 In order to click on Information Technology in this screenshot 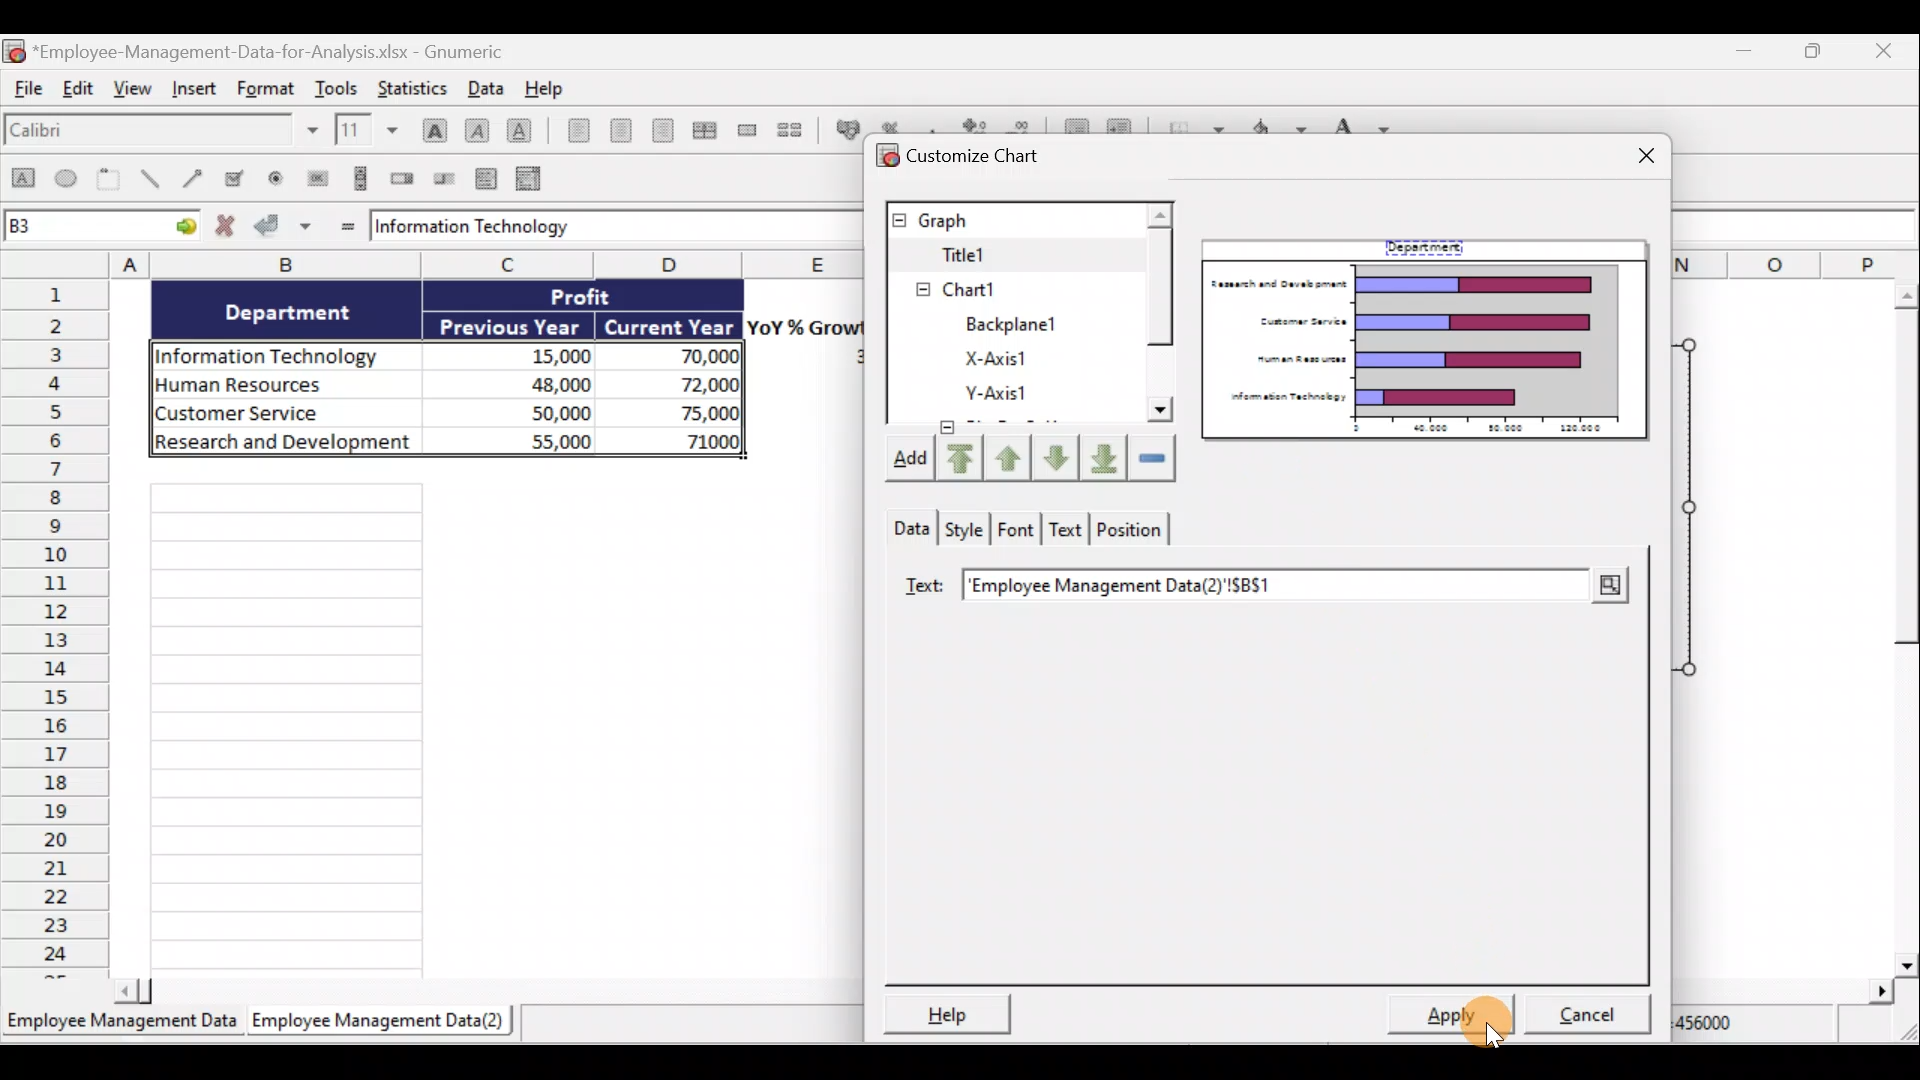, I will do `click(595, 228)`.